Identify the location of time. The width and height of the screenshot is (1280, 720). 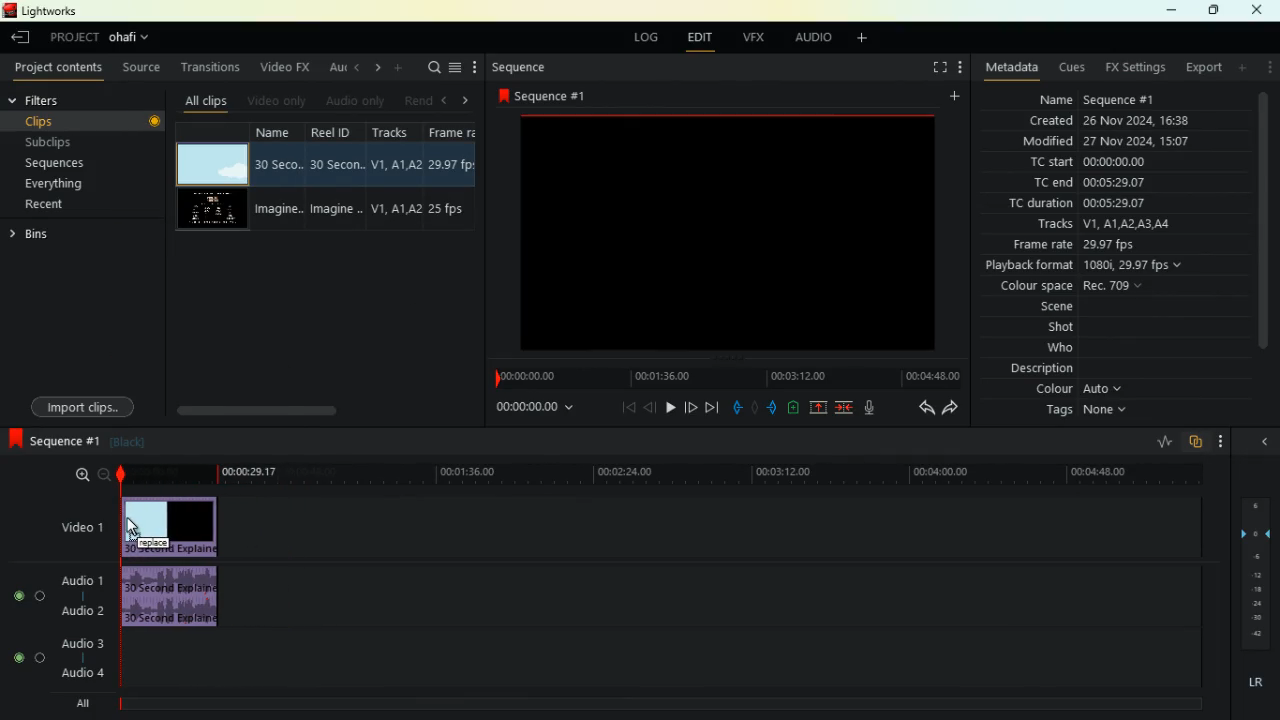
(524, 410).